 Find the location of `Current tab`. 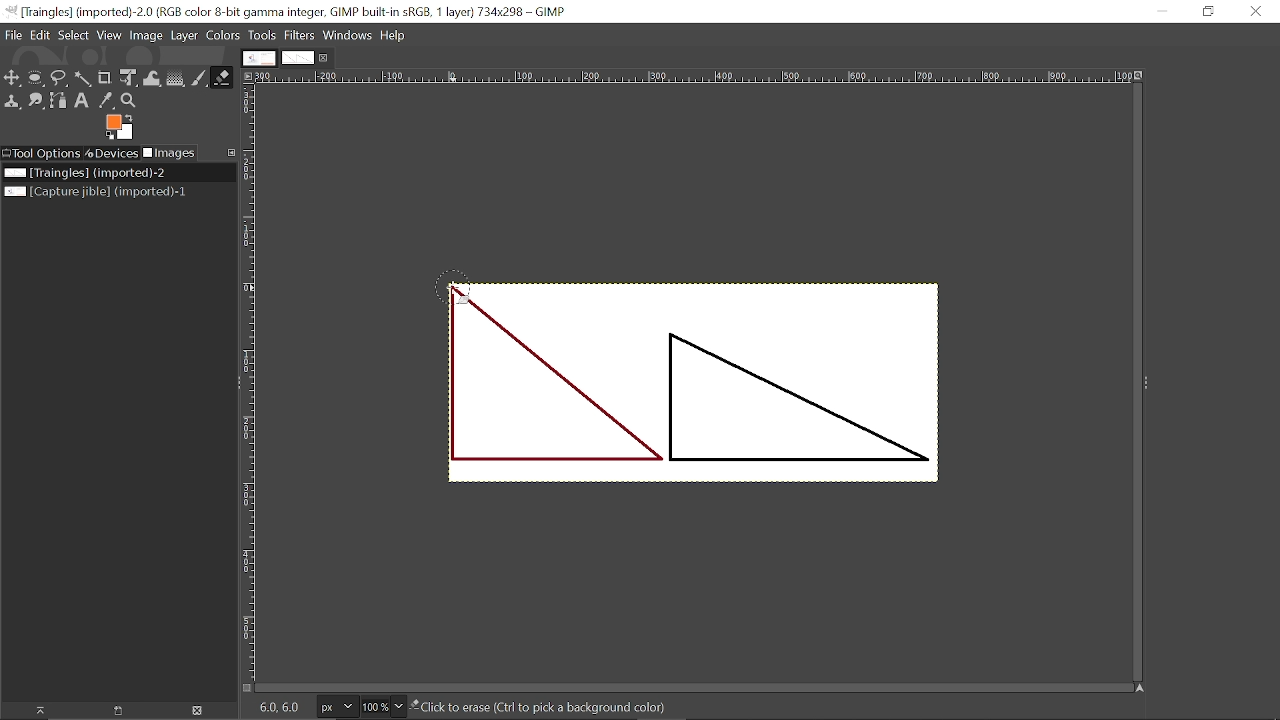

Current tab is located at coordinates (298, 58).